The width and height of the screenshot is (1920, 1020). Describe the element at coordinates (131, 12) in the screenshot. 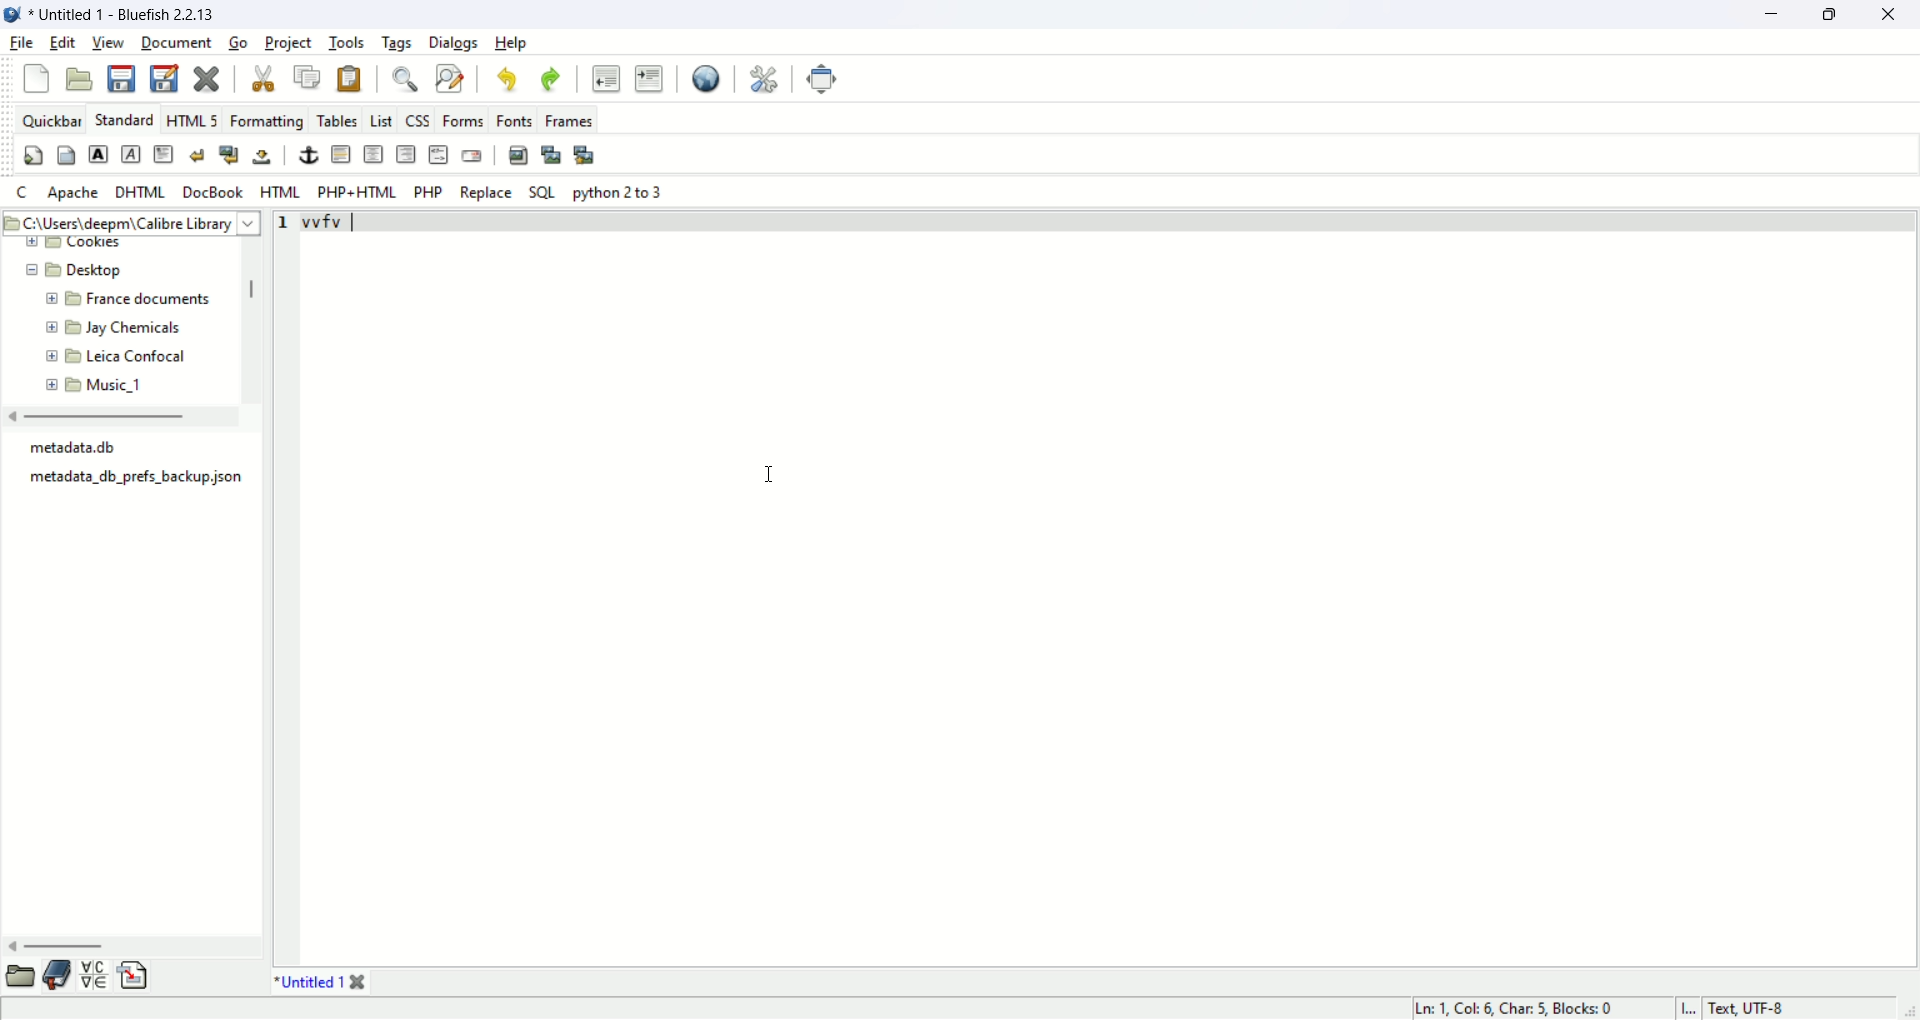

I see `Untitled 1` at that location.